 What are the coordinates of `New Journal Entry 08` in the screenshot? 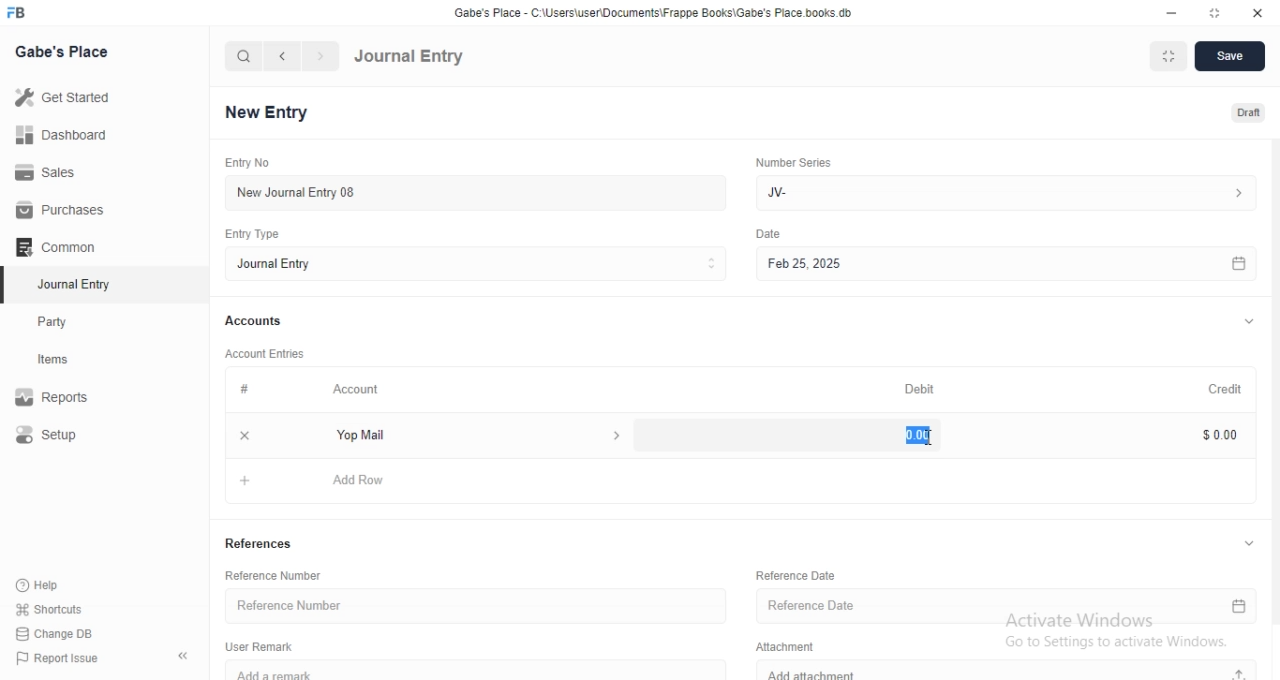 It's located at (470, 192).